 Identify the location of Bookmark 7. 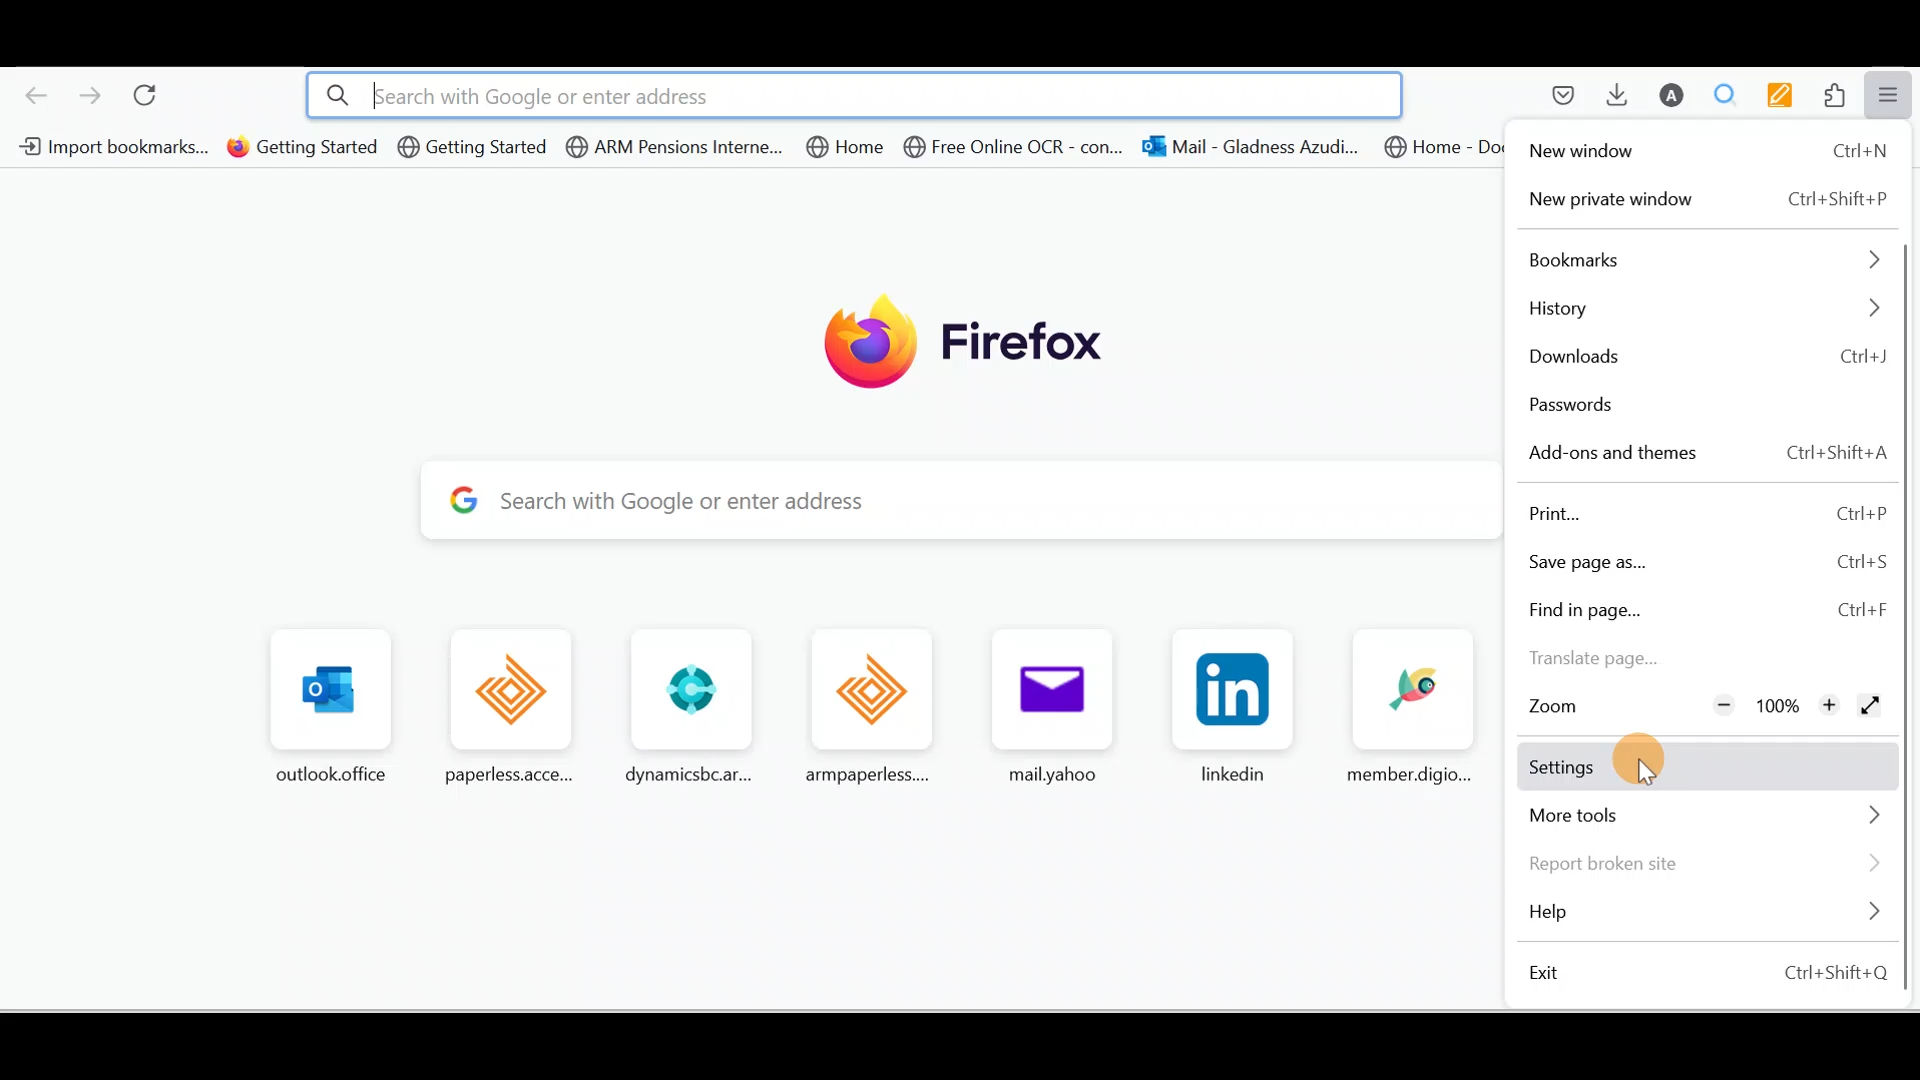
(1249, 147).